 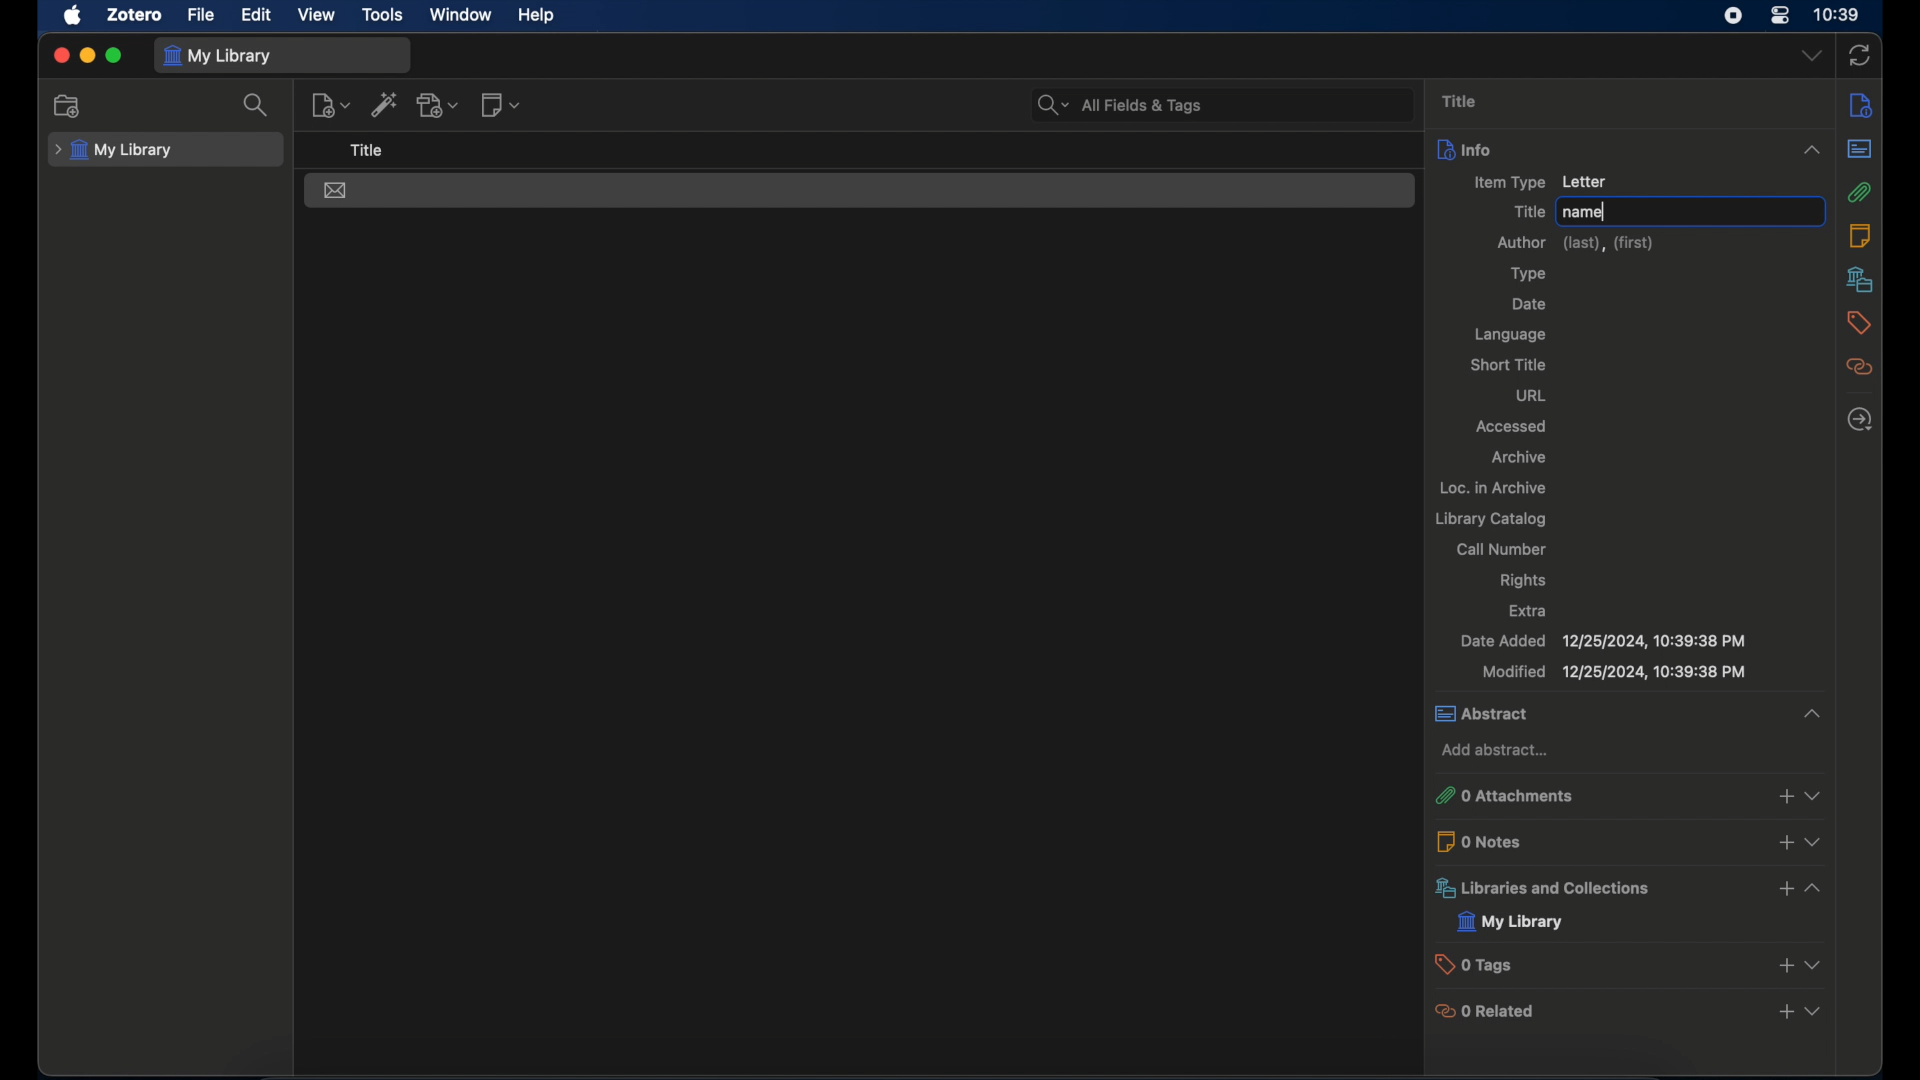 I want to click on add attachment, so click(x=440, y=106).